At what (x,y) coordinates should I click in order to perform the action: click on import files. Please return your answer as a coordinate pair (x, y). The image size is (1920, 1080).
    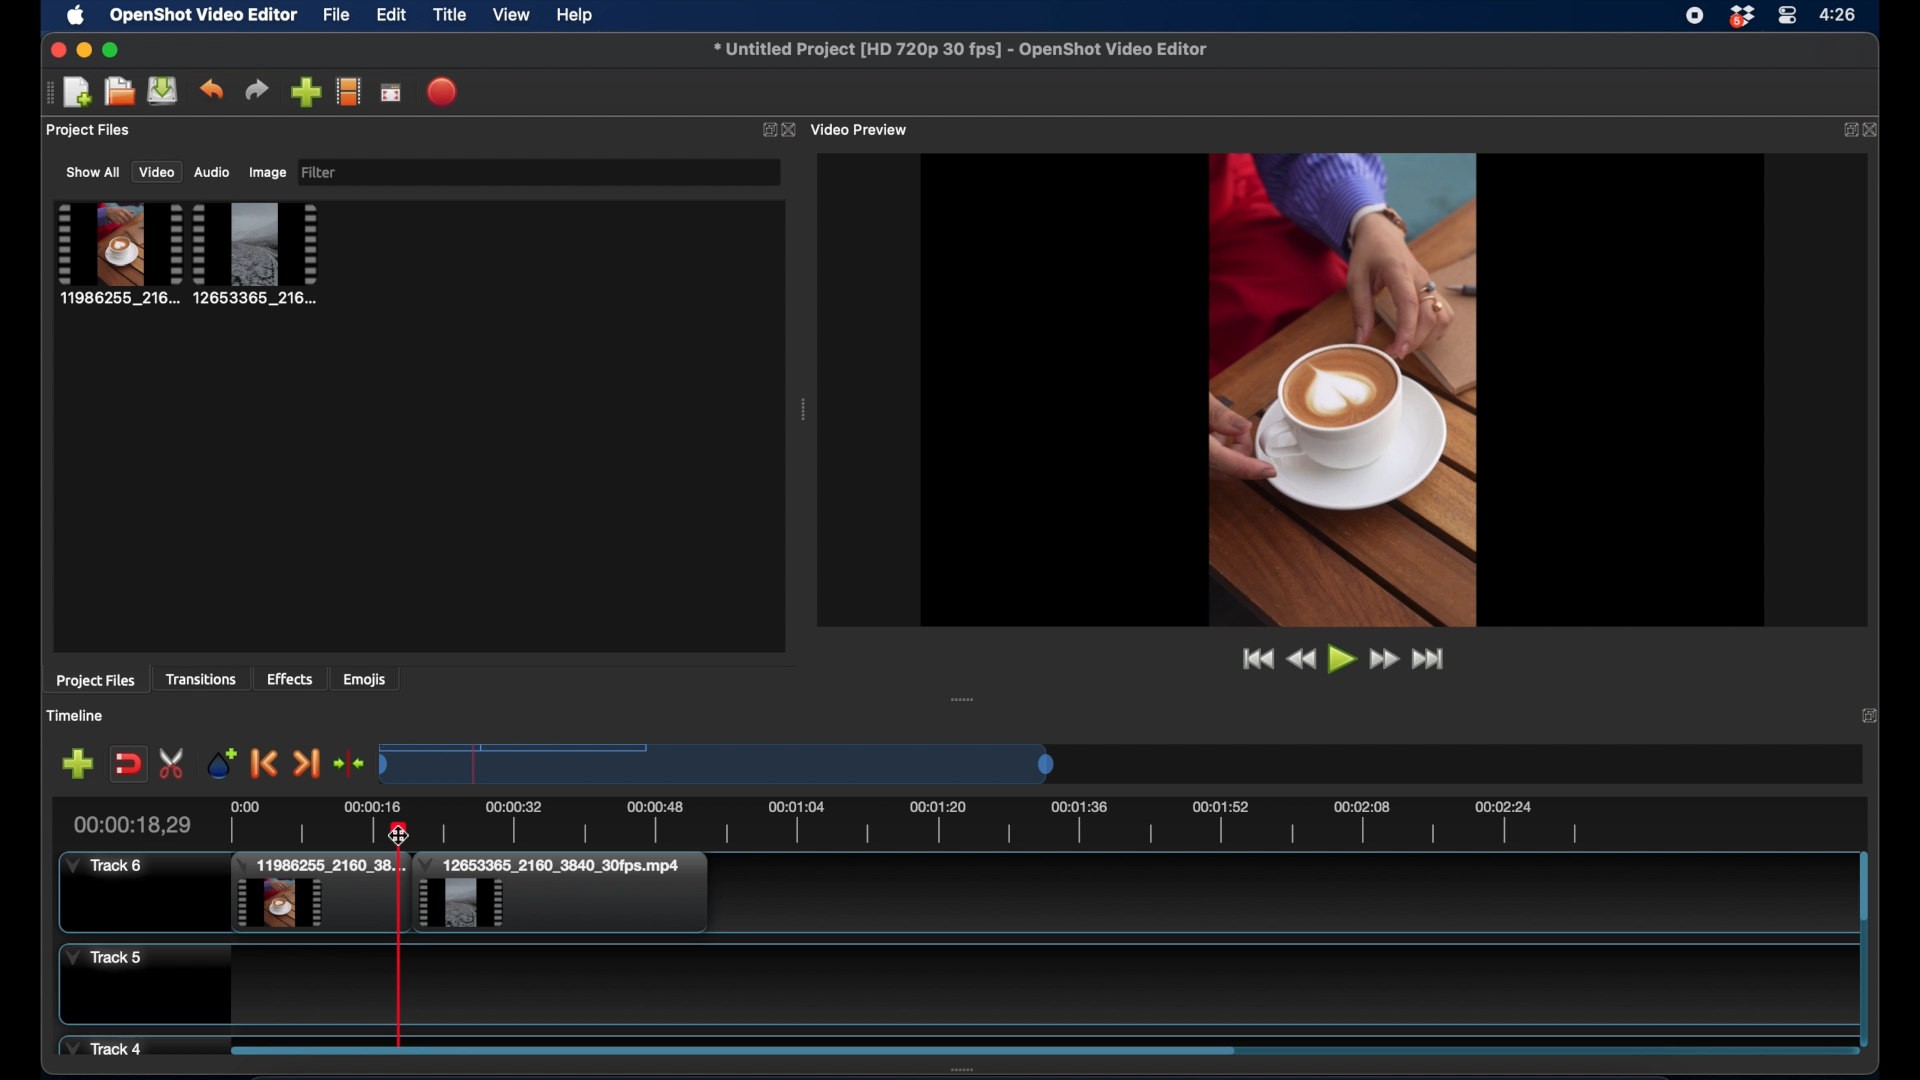
    Looking at the image, I should click on (305, 92).